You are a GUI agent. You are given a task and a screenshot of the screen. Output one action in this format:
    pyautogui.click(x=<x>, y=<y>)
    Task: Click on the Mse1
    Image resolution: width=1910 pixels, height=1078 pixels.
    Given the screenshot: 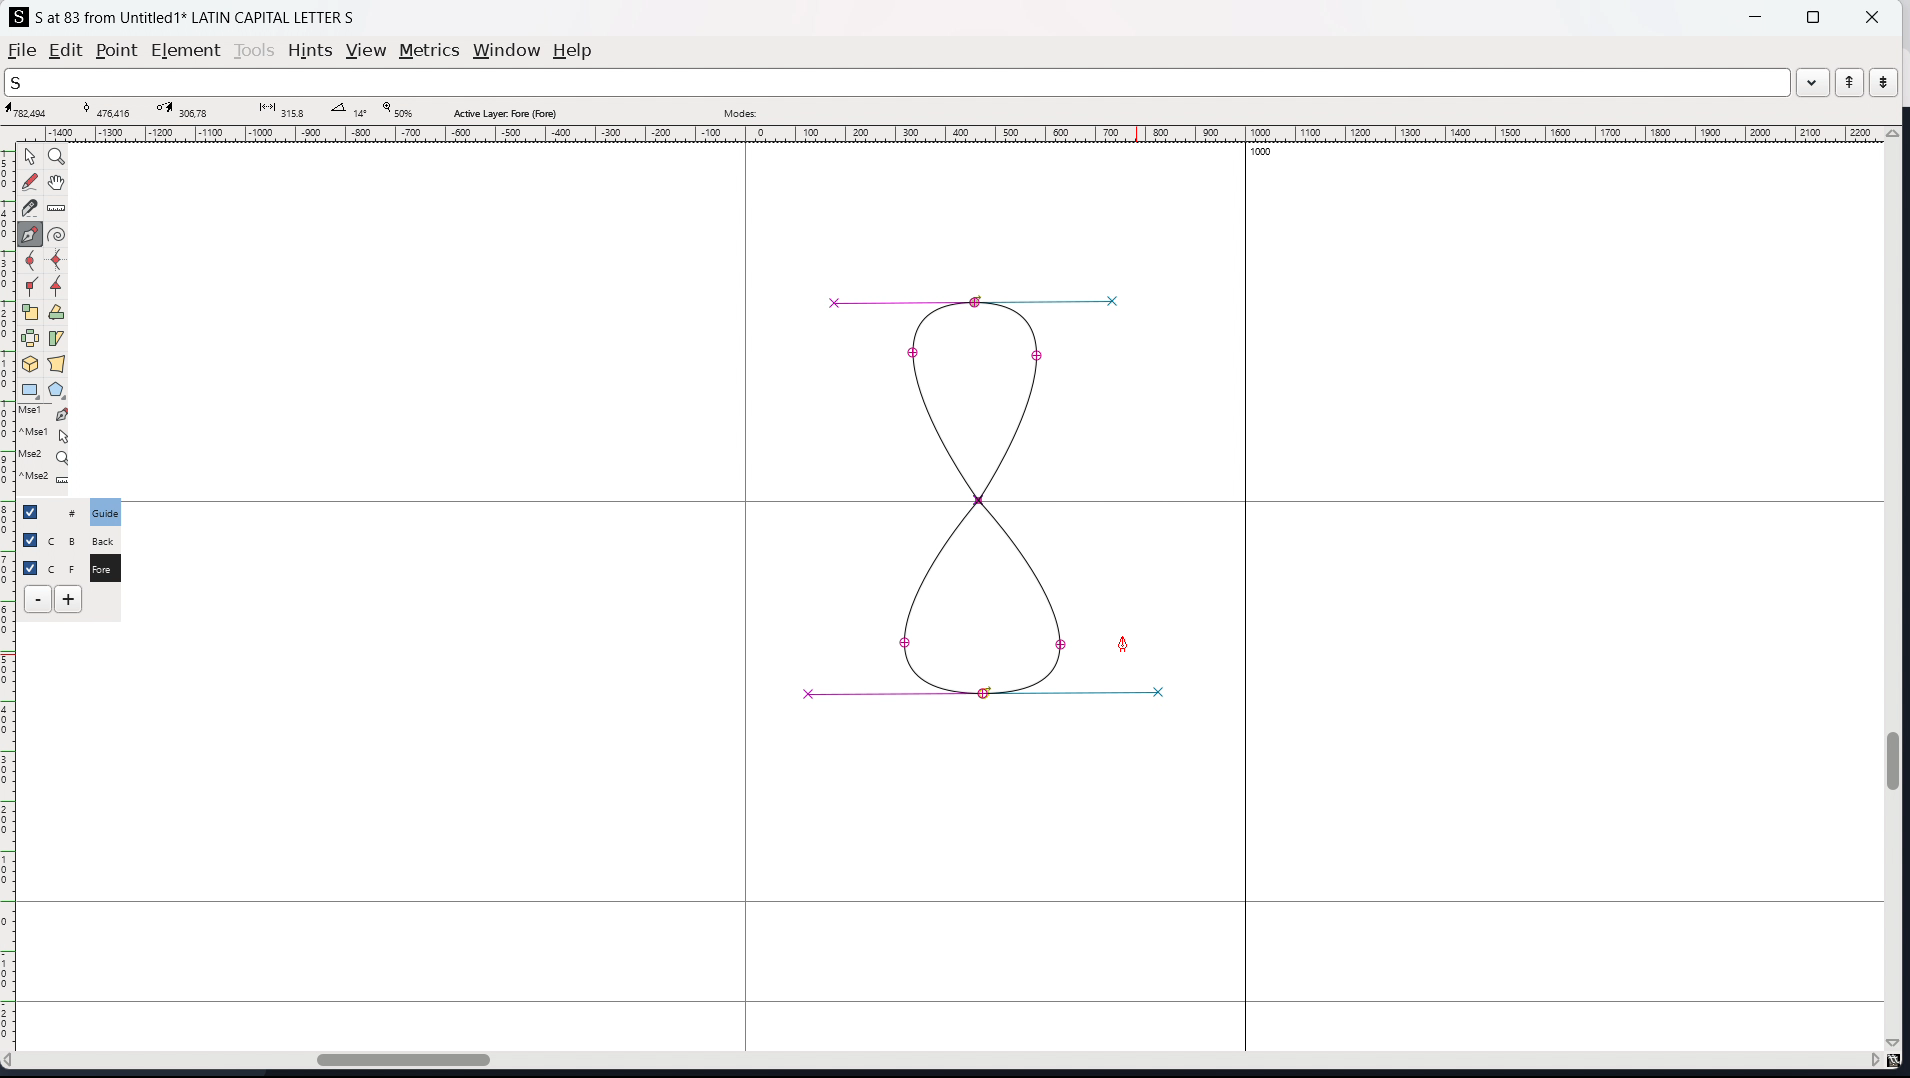 What is the action you would take?
    pyautogui.click(x=45, y=414)
    